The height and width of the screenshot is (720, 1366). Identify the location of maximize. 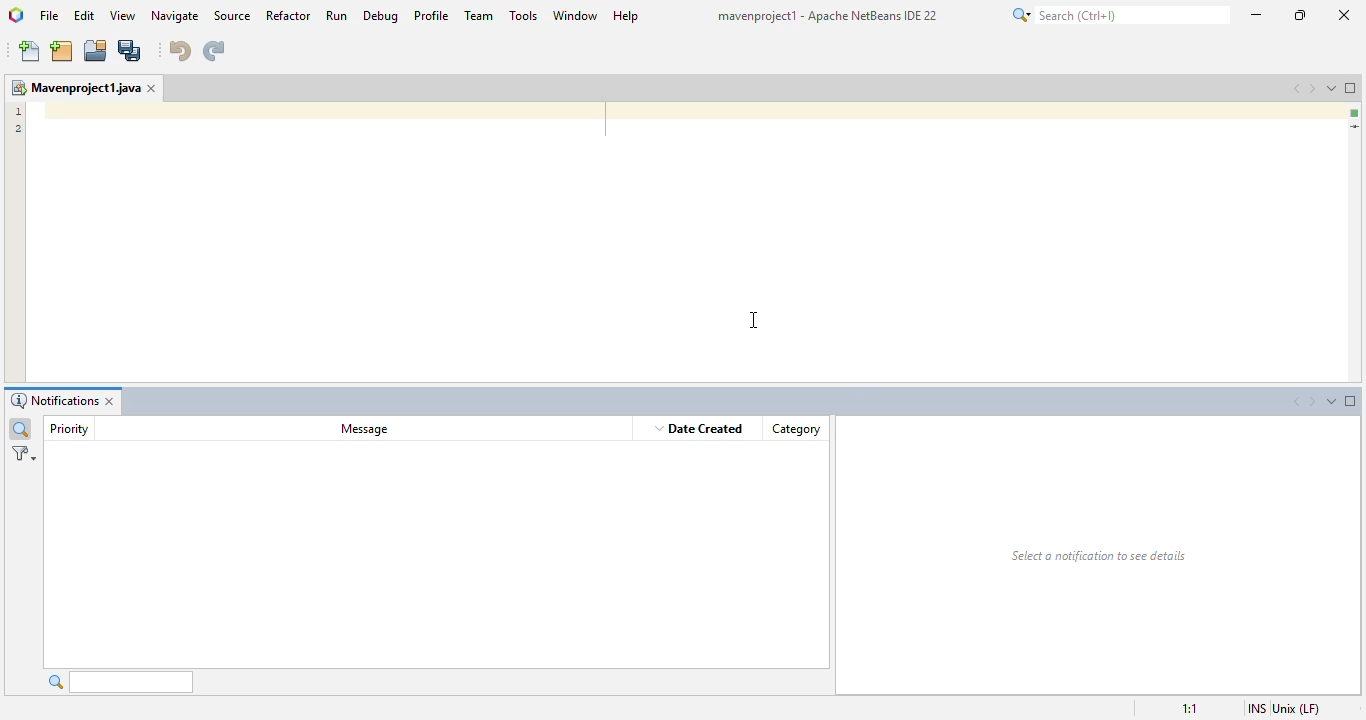
(1300, 15).